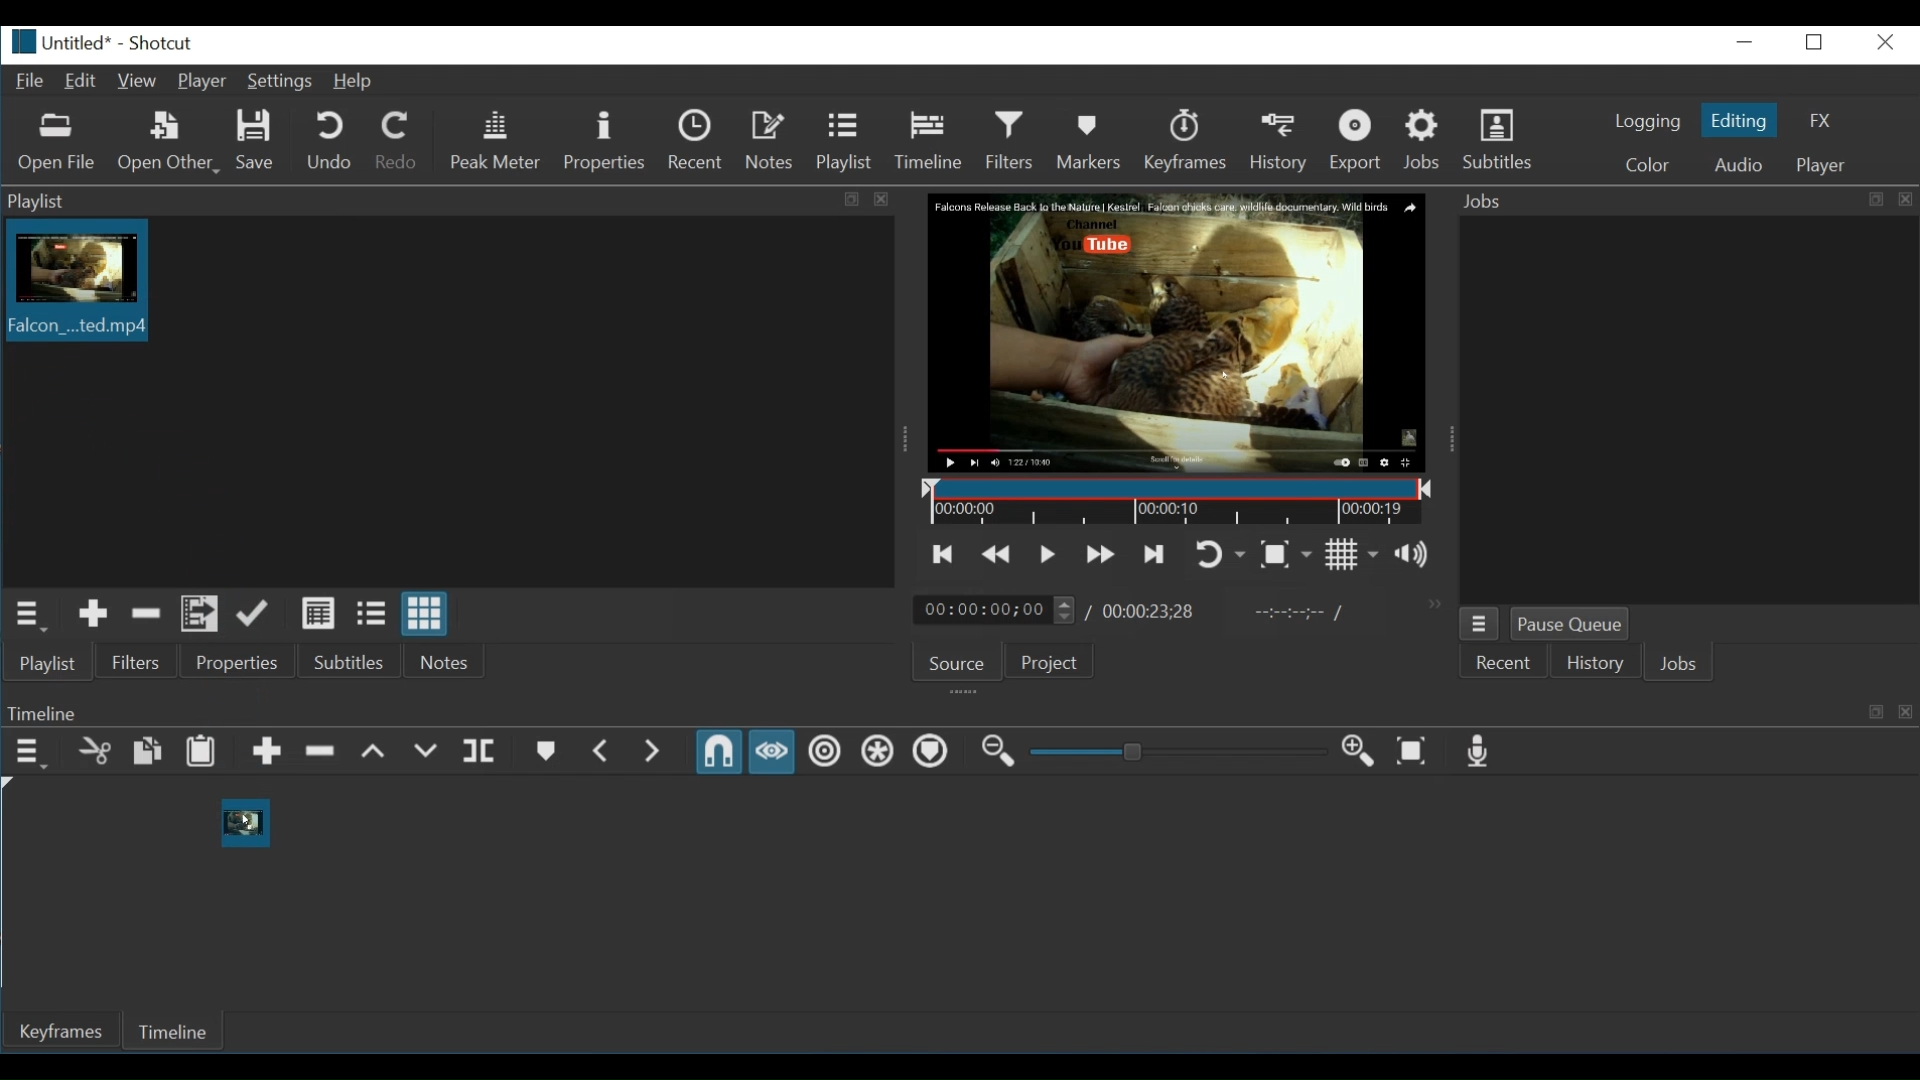 This screenshot has height=1080, width=1920. Describe the element at coordinates (1501, 665) in the screenshot. I see `Recent` at that location.